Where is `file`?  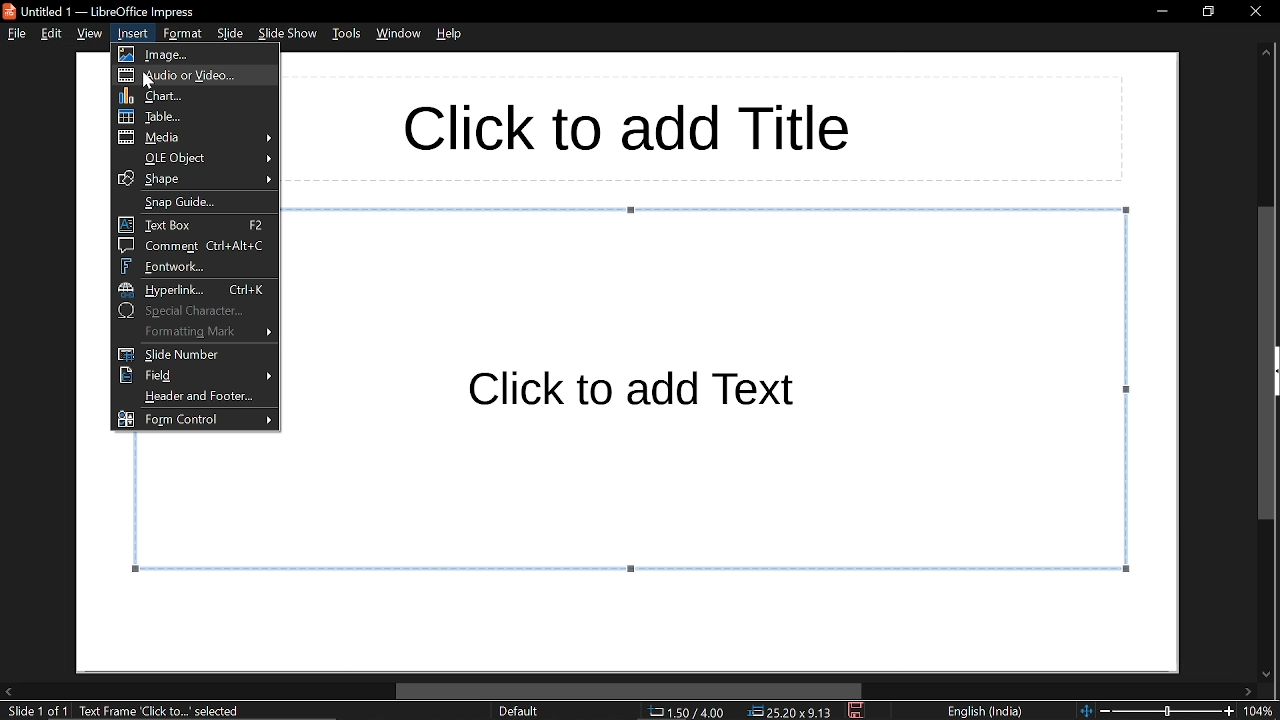 file is located at coordinates (15, 34).